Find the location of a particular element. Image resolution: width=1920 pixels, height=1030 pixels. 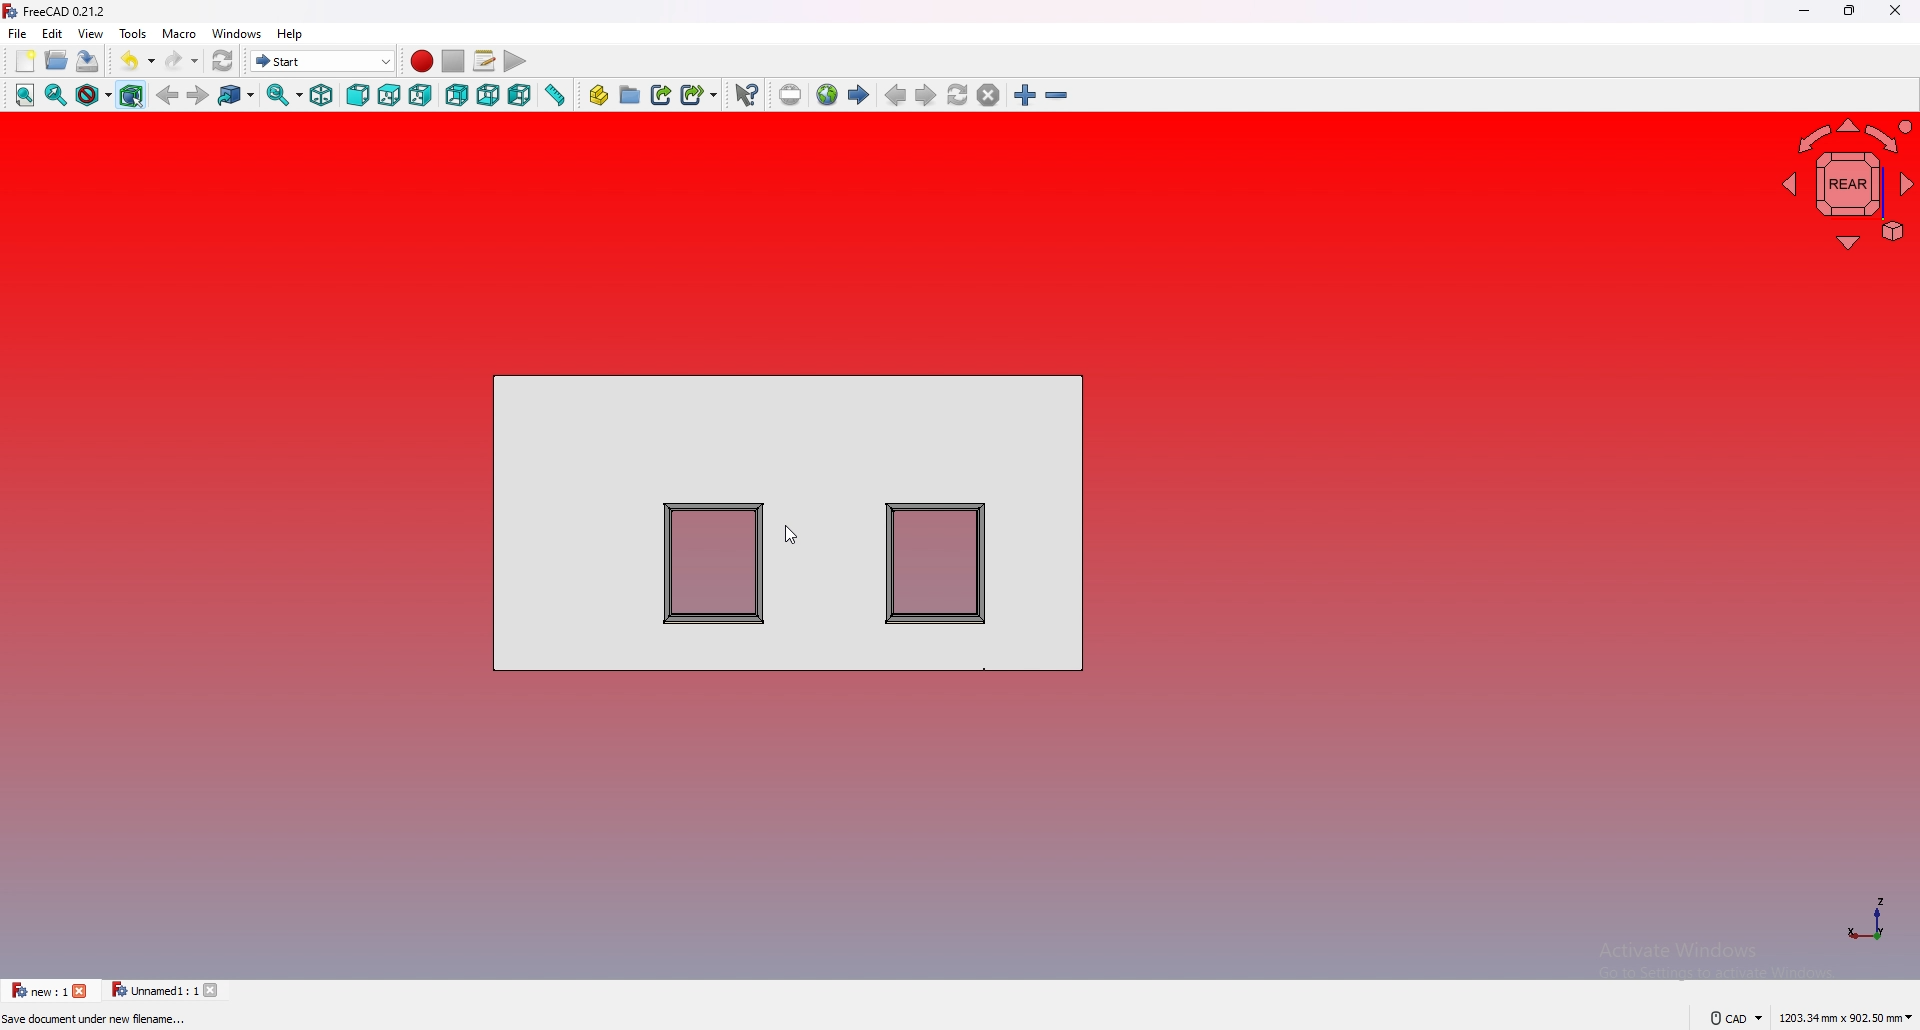

create part is located at coordinates (599, 96).